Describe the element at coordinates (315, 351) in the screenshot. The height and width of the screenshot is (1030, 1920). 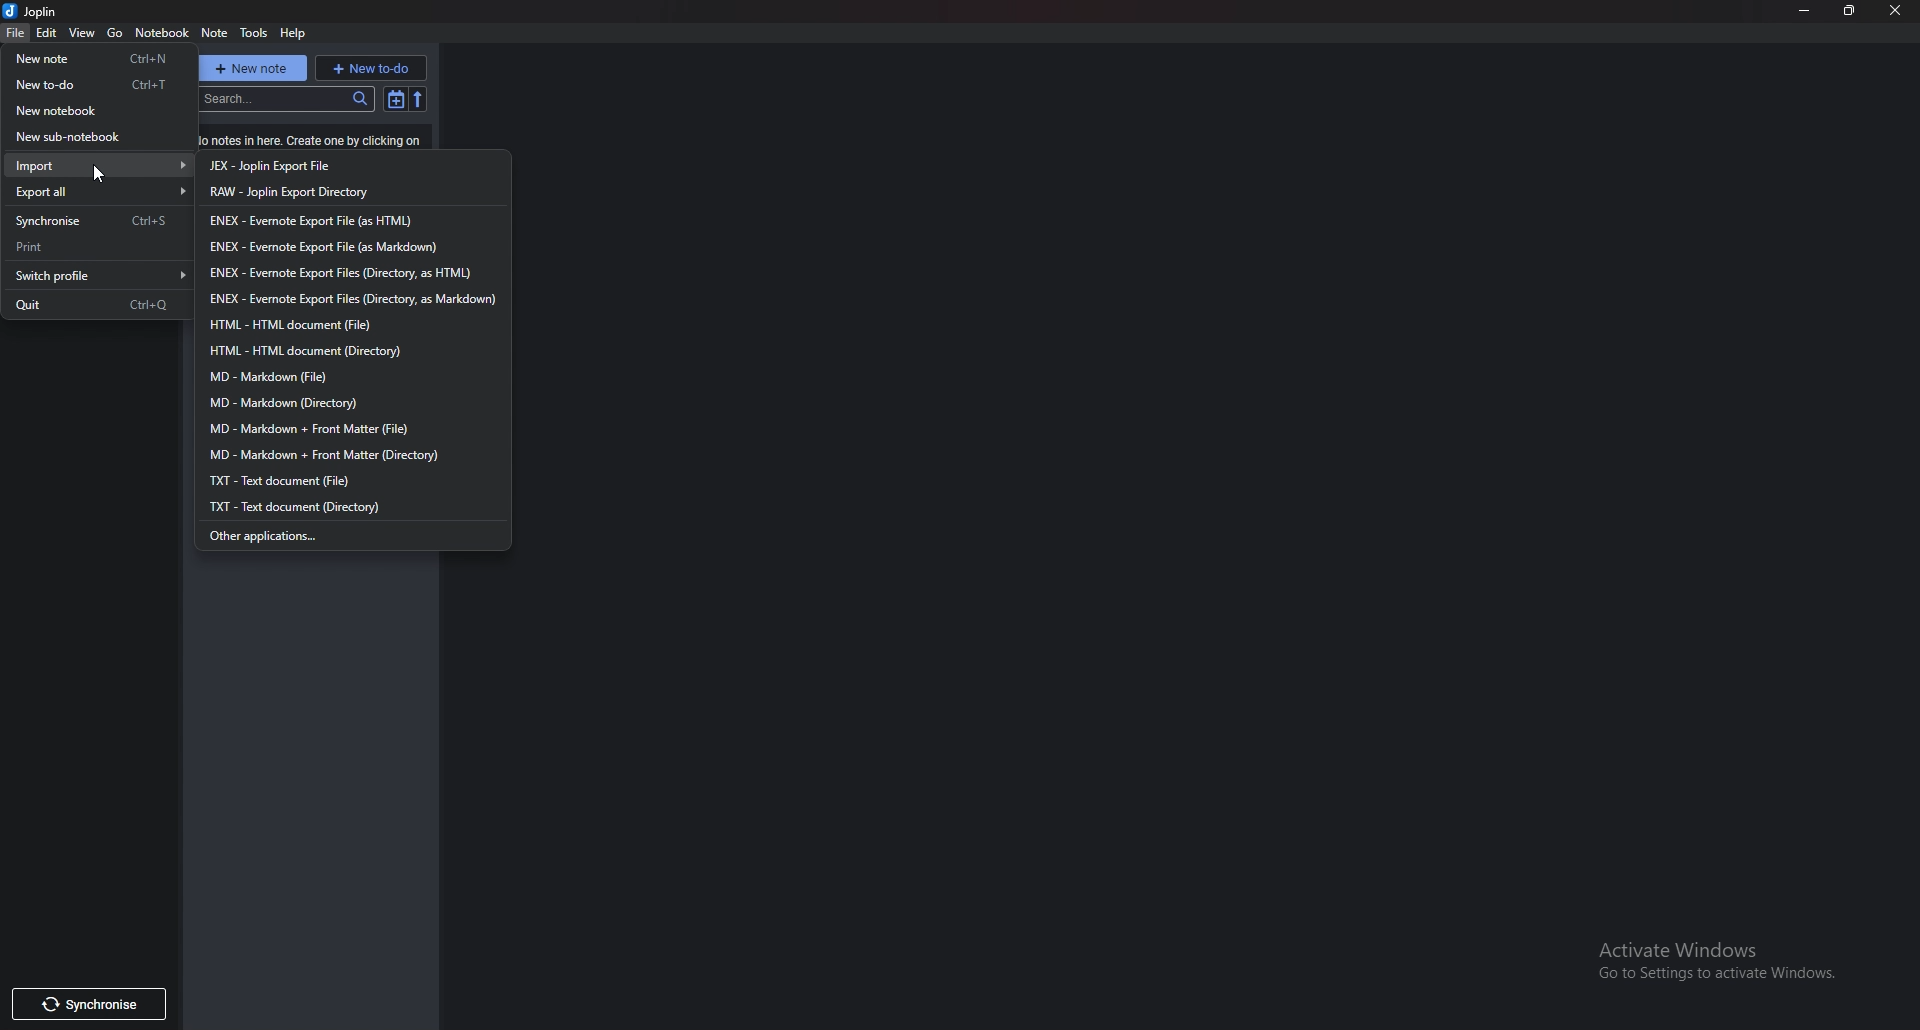
I see `html directory` at that location.